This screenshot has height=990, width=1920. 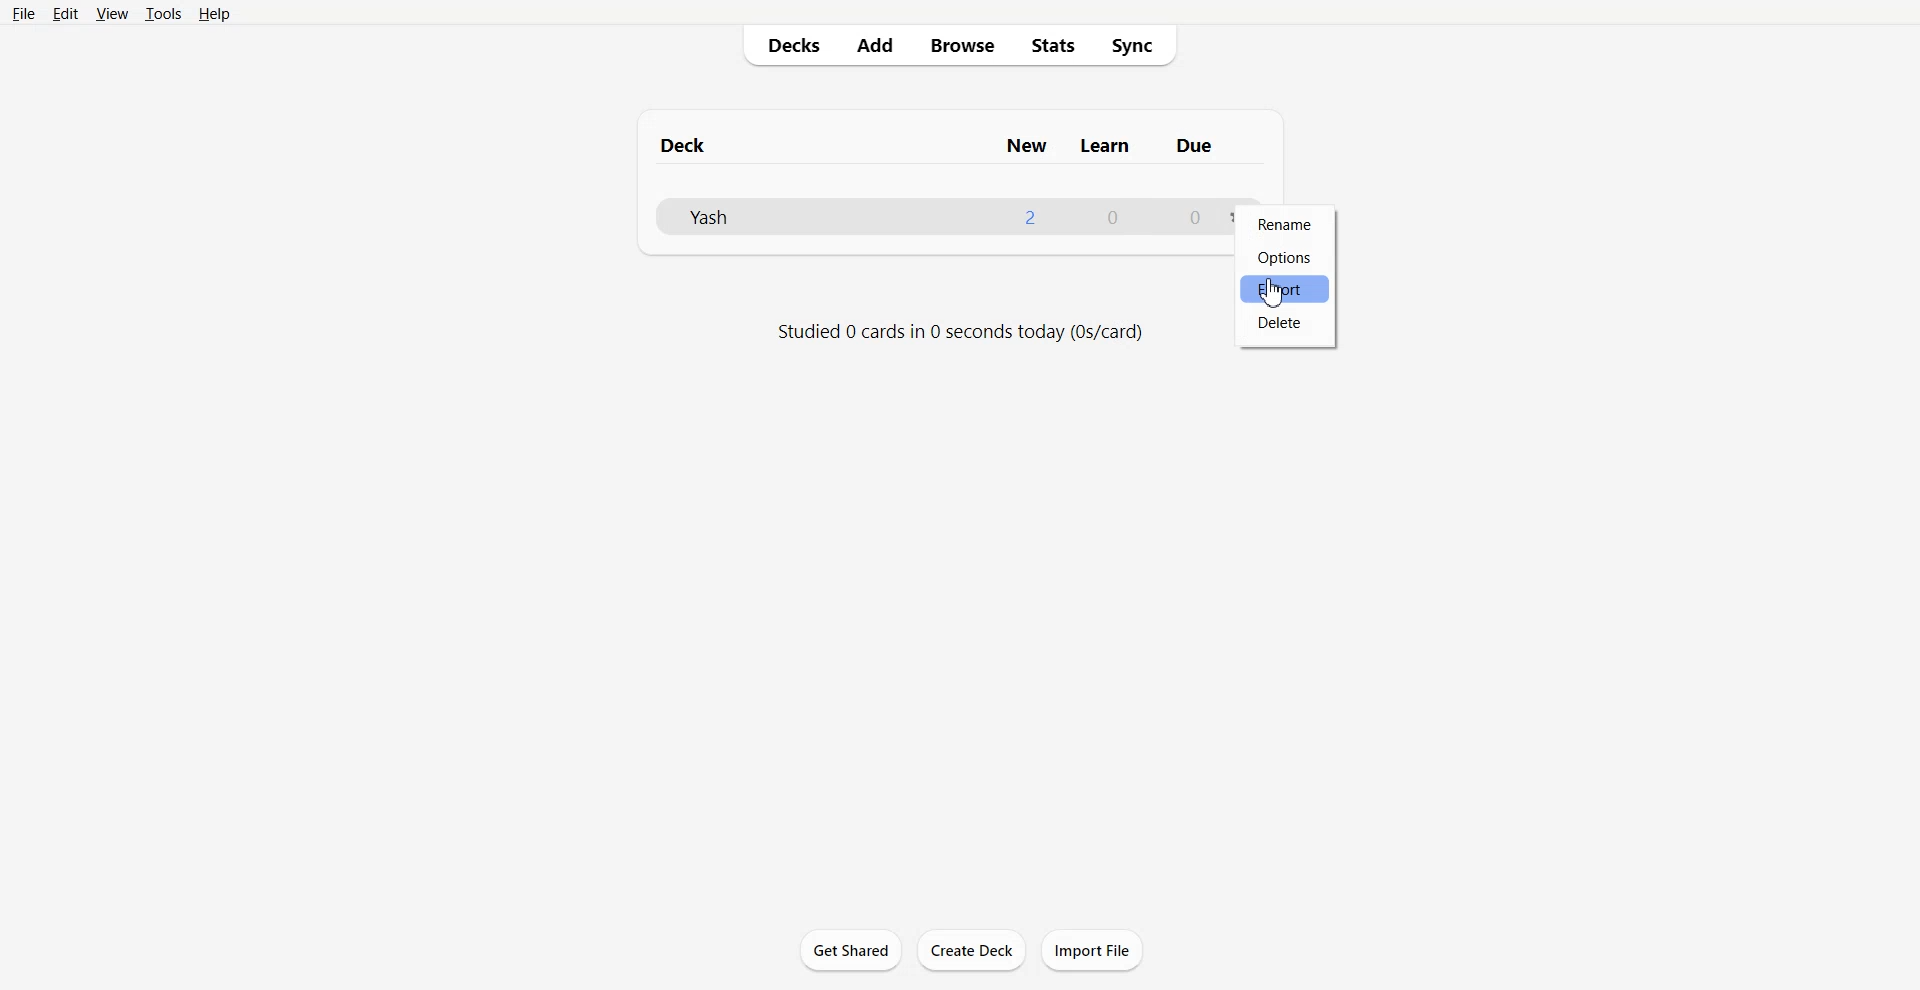 What do you see at coordinates (767, 217) in the screenshot?
I see `Deck File` at bounding box center [767, 217].